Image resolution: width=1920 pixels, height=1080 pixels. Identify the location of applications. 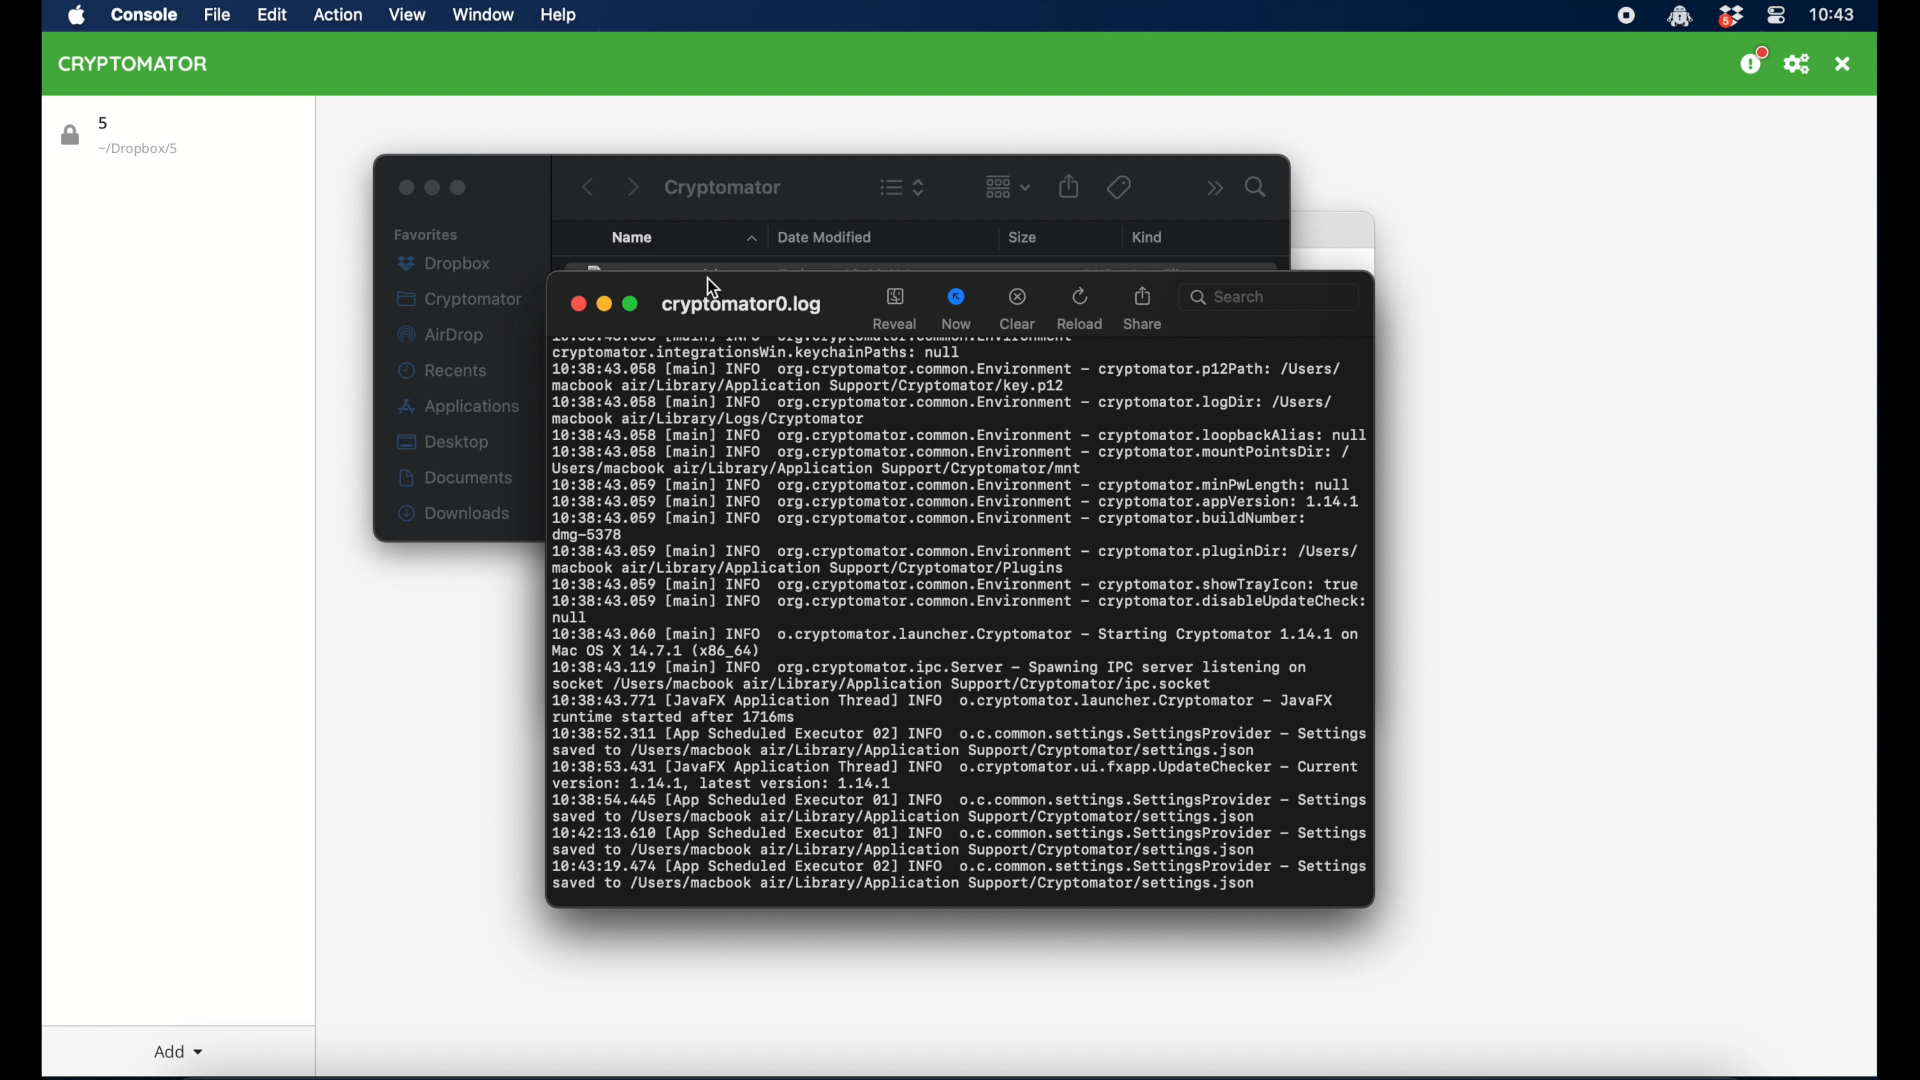
(462, 407).